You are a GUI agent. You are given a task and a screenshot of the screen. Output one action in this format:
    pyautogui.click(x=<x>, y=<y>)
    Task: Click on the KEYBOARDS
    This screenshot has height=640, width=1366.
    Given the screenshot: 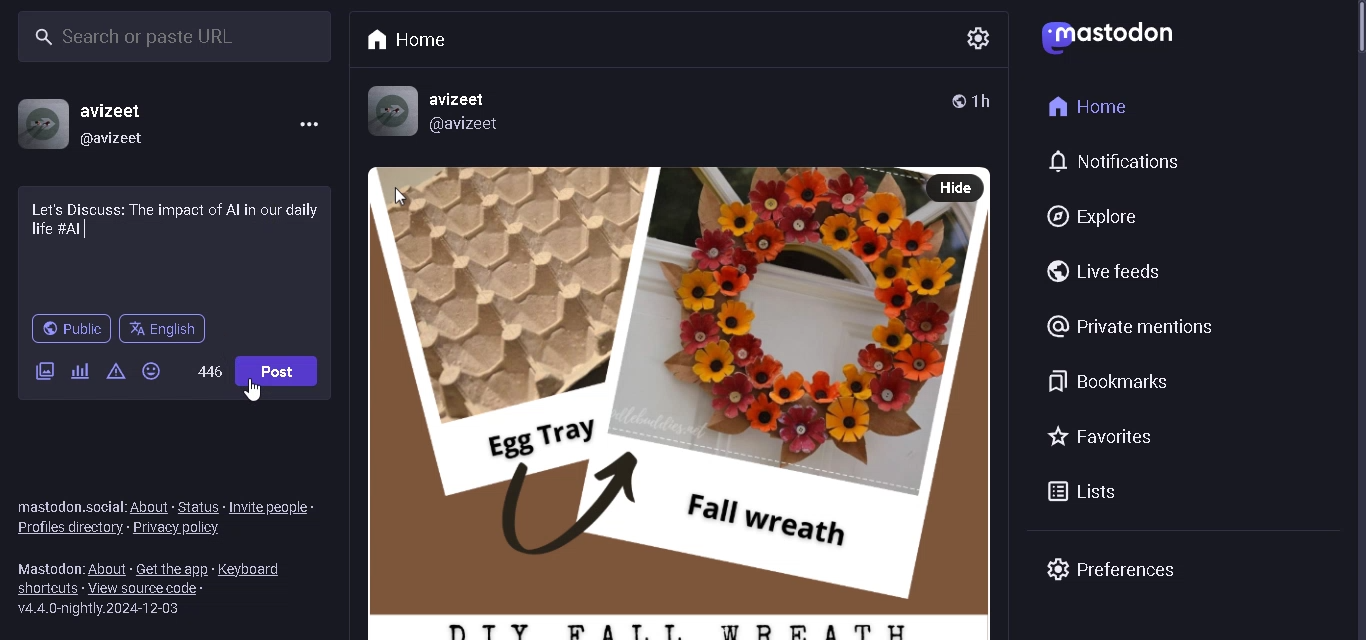 What is the action you would take?
    pyautogui.click(x=251, y=570)
    